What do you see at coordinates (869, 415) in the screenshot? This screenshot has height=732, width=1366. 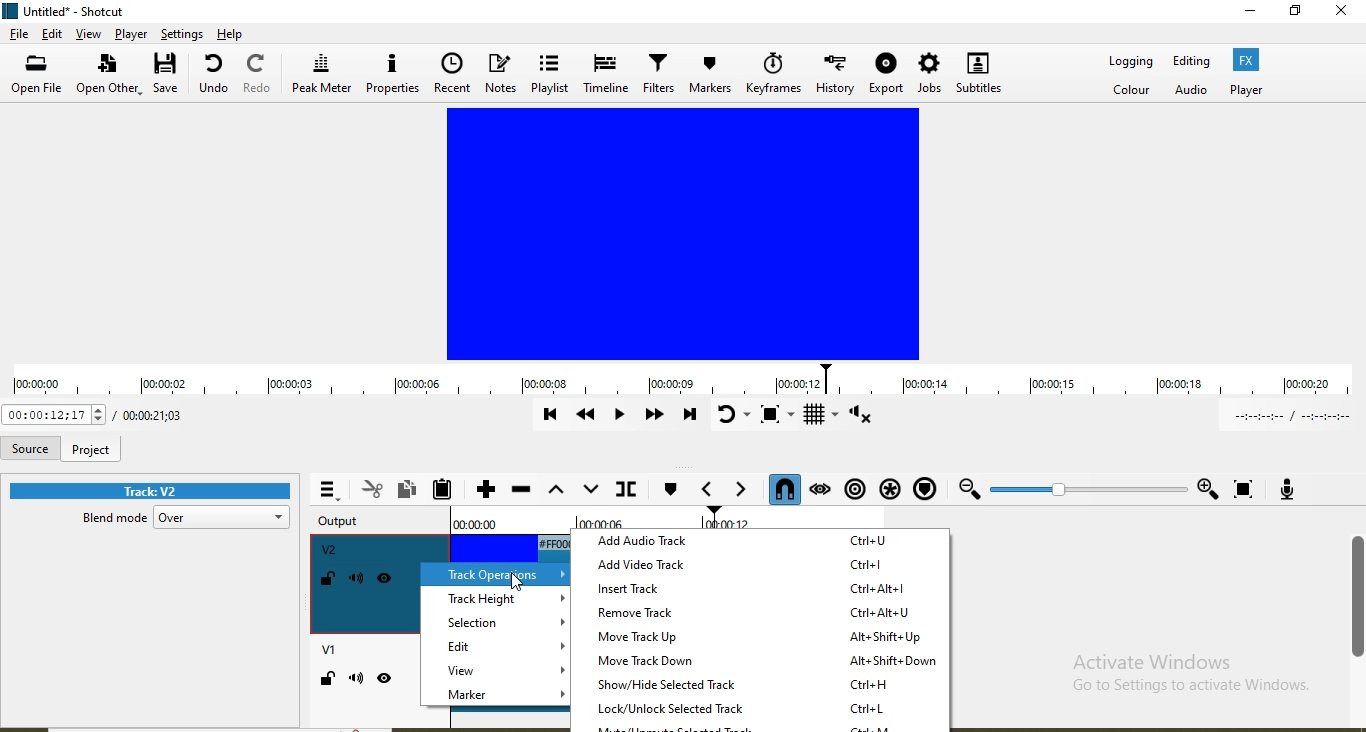 I see `Show volume control` at bounding box center [869, 415].